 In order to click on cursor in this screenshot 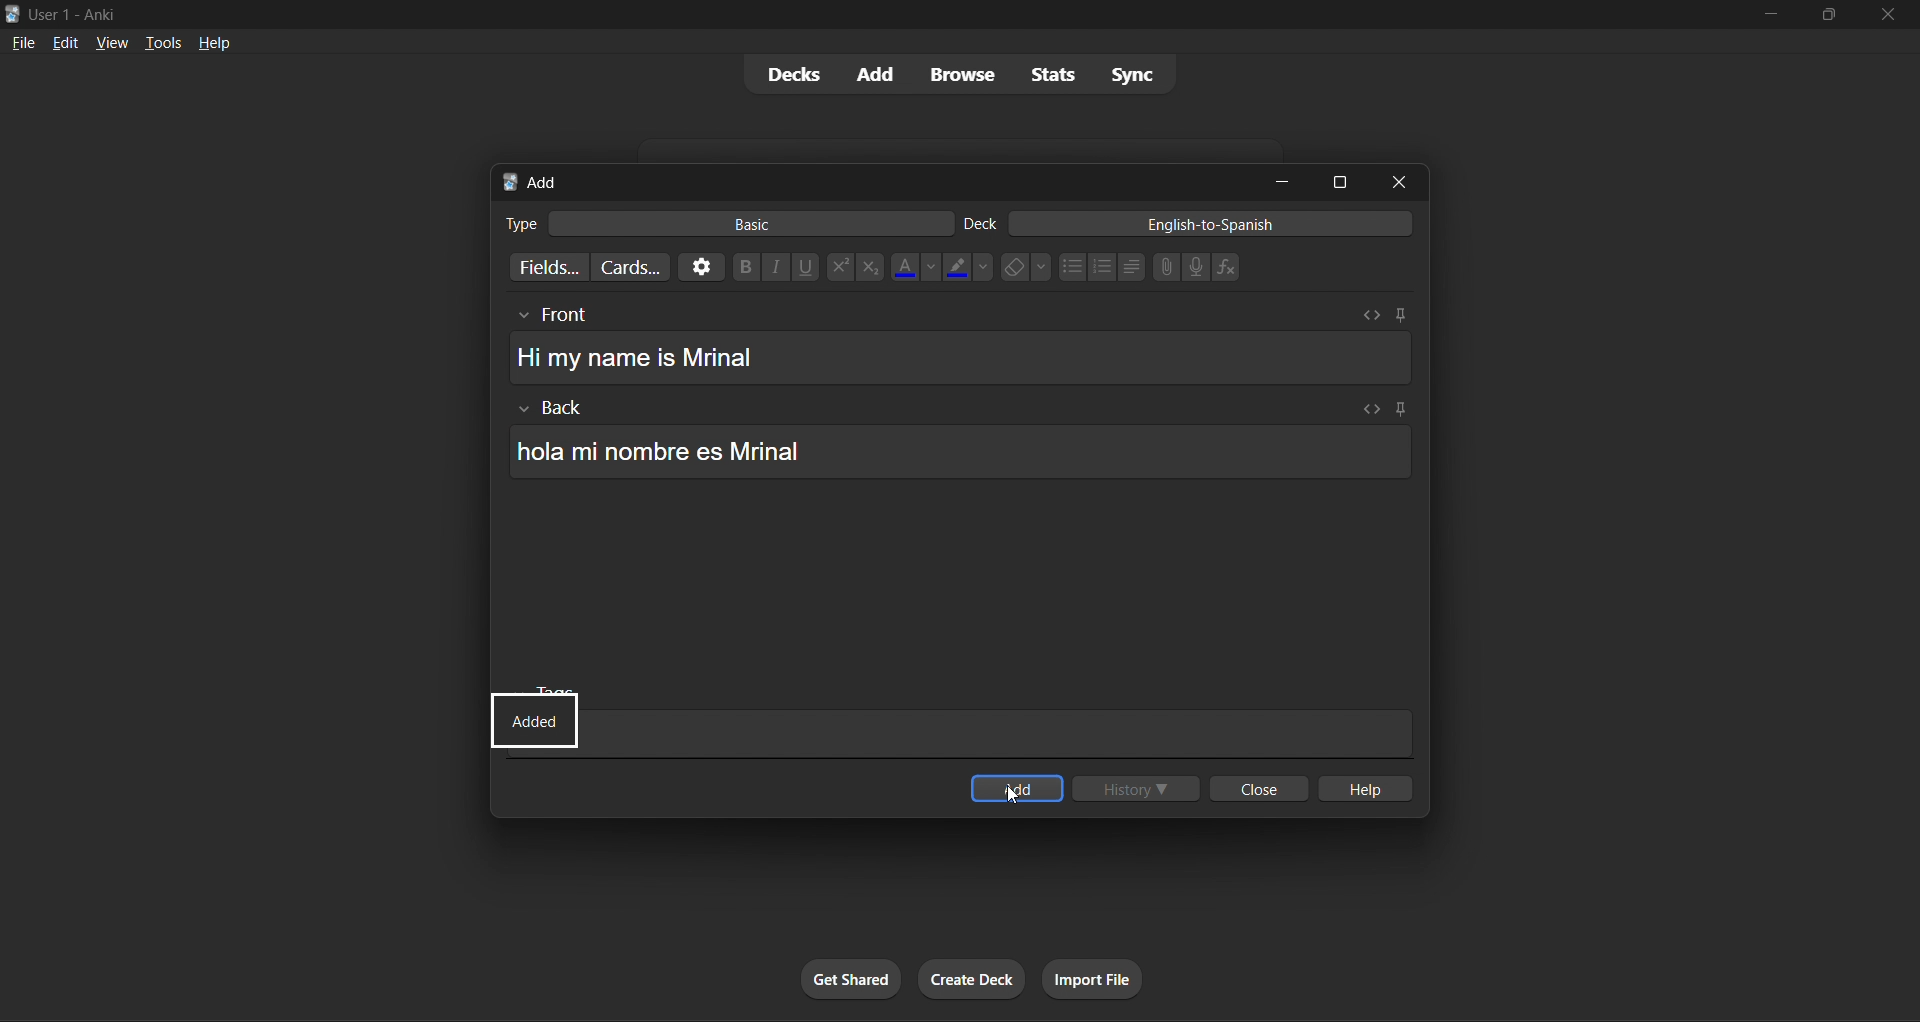, I will do `click(1004, 800)`.